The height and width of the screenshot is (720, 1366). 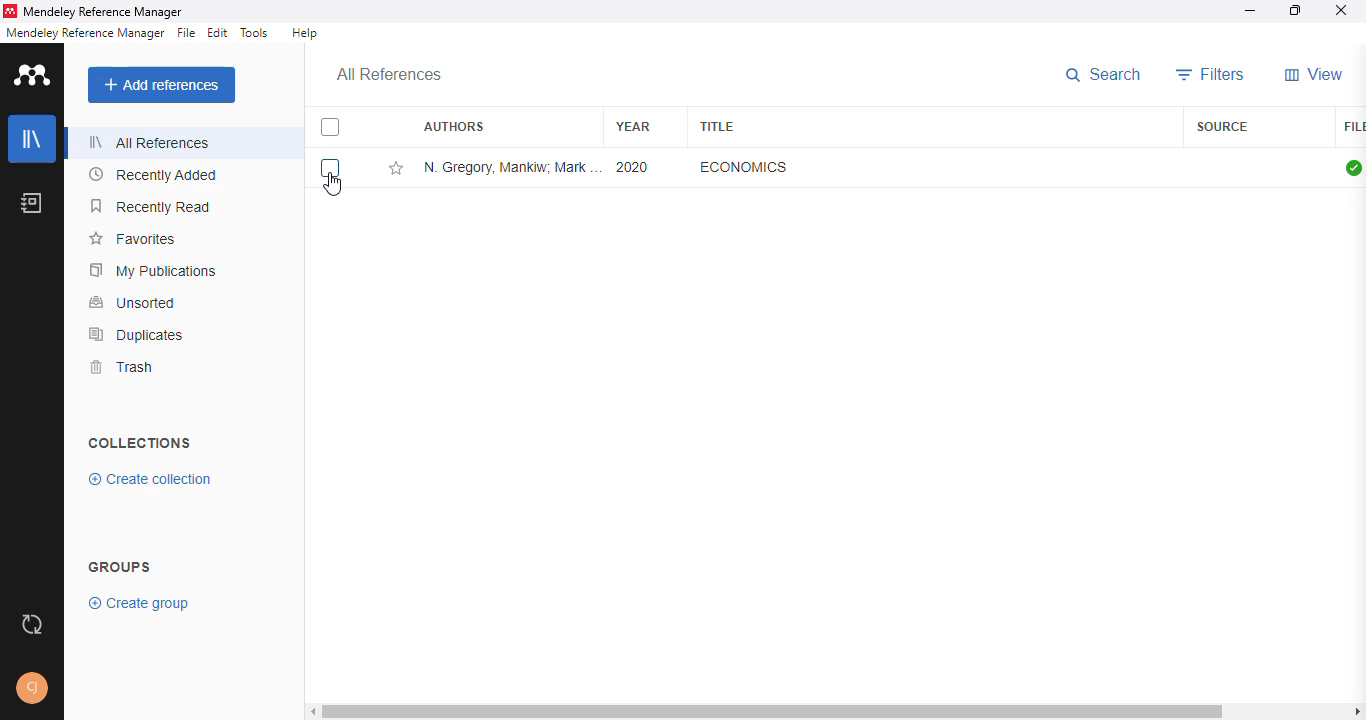 What do you see at coordinates (1103, 75) in the screenshot?
I see `search` at bounding box center [1103, 75].